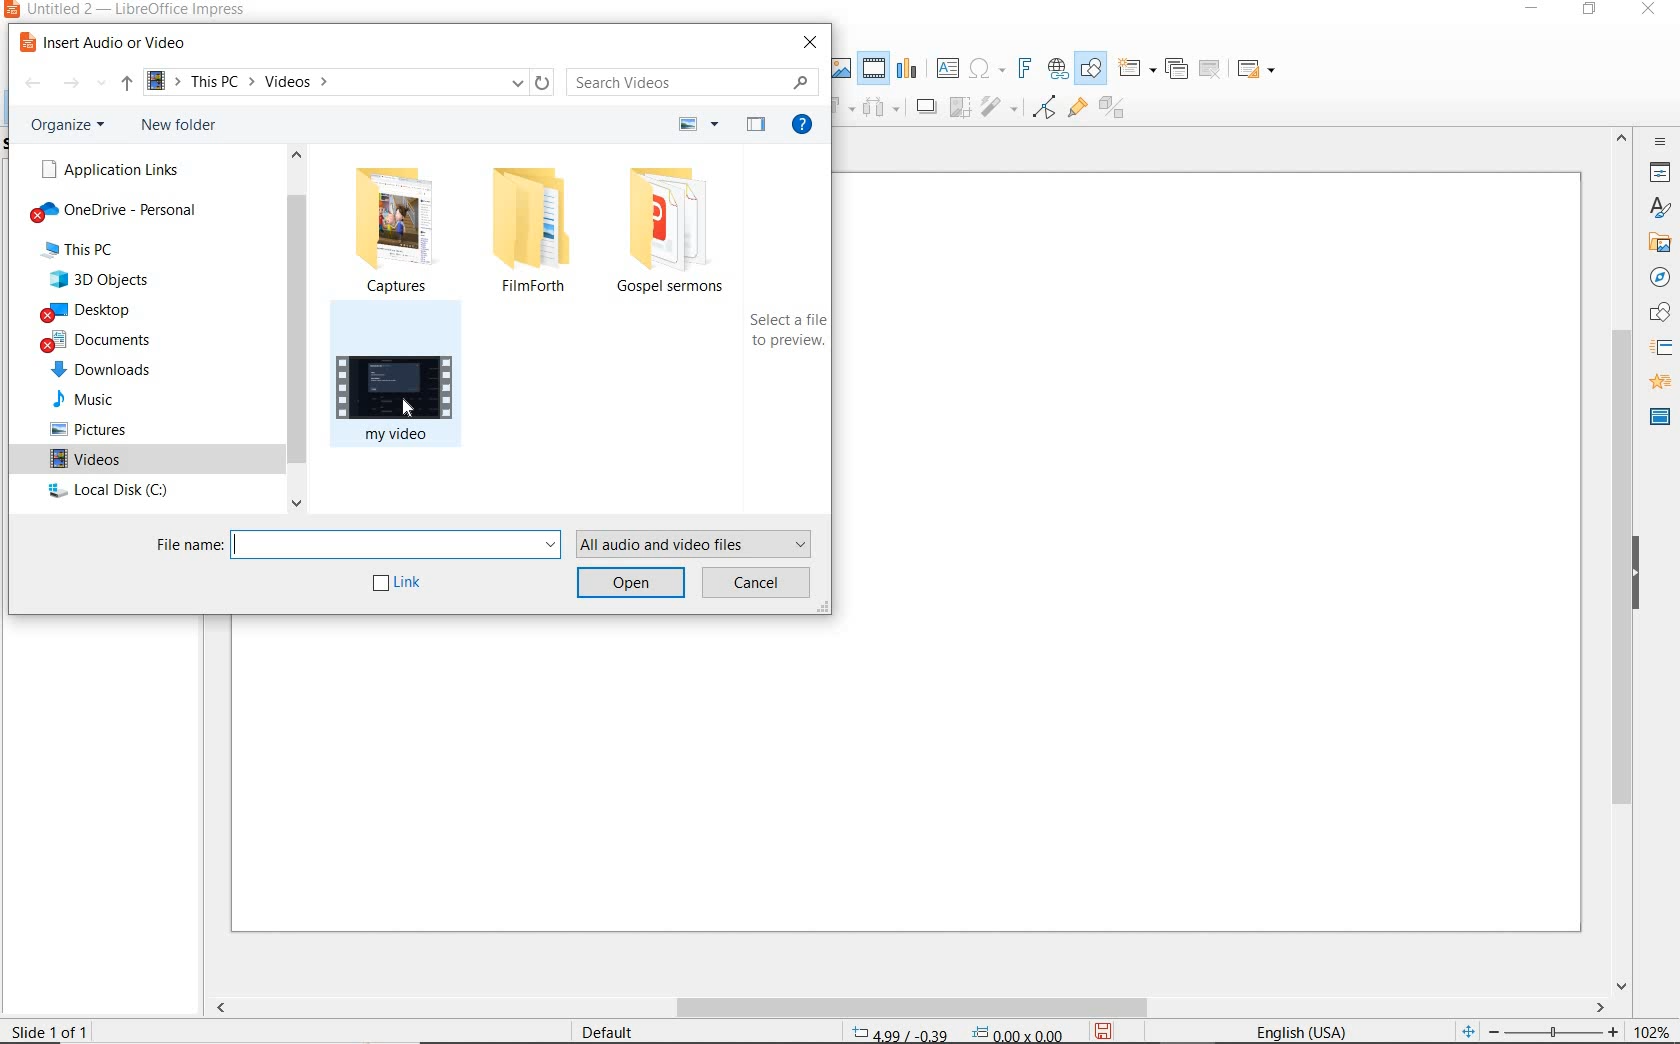  Describe the element at coordinates (1652, 8) in the screenshot. I see `CLOSE` at that location.